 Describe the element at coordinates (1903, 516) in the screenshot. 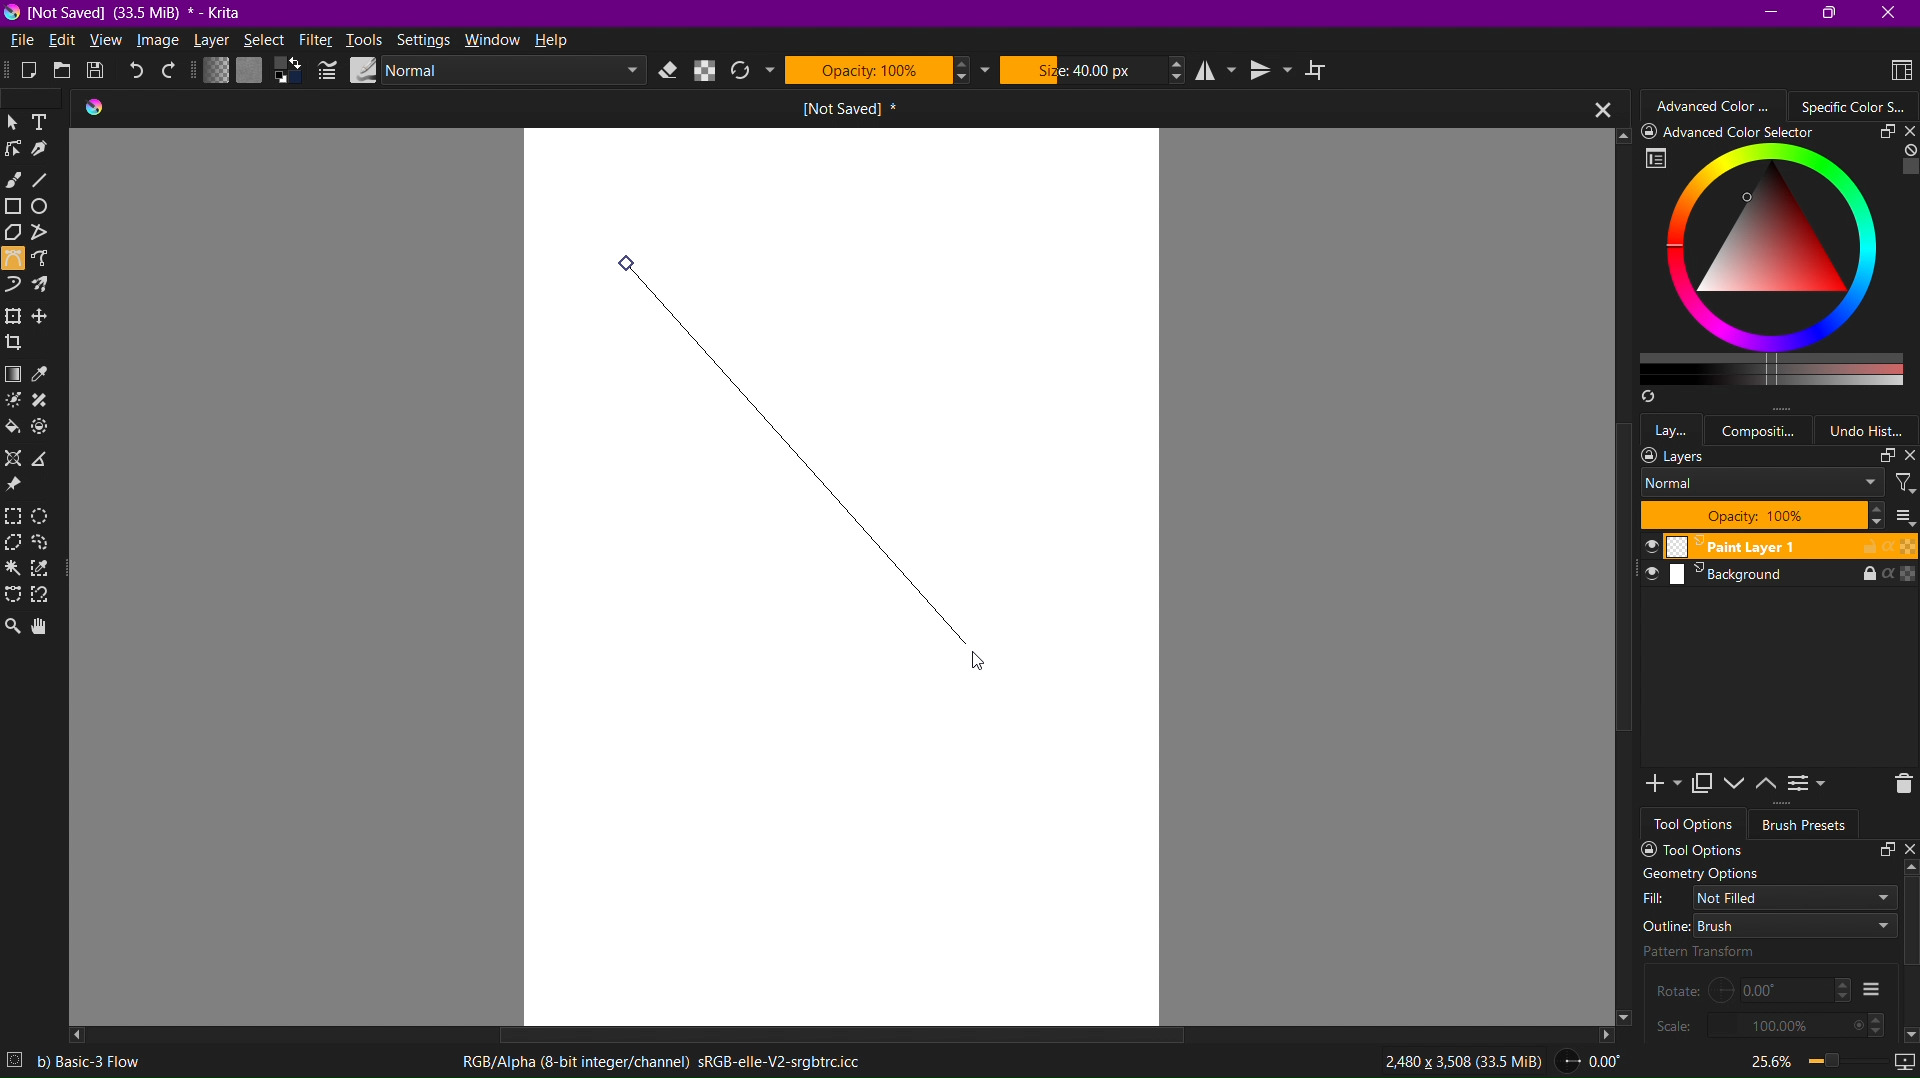

I see `Thumbnail Settings` at that location.